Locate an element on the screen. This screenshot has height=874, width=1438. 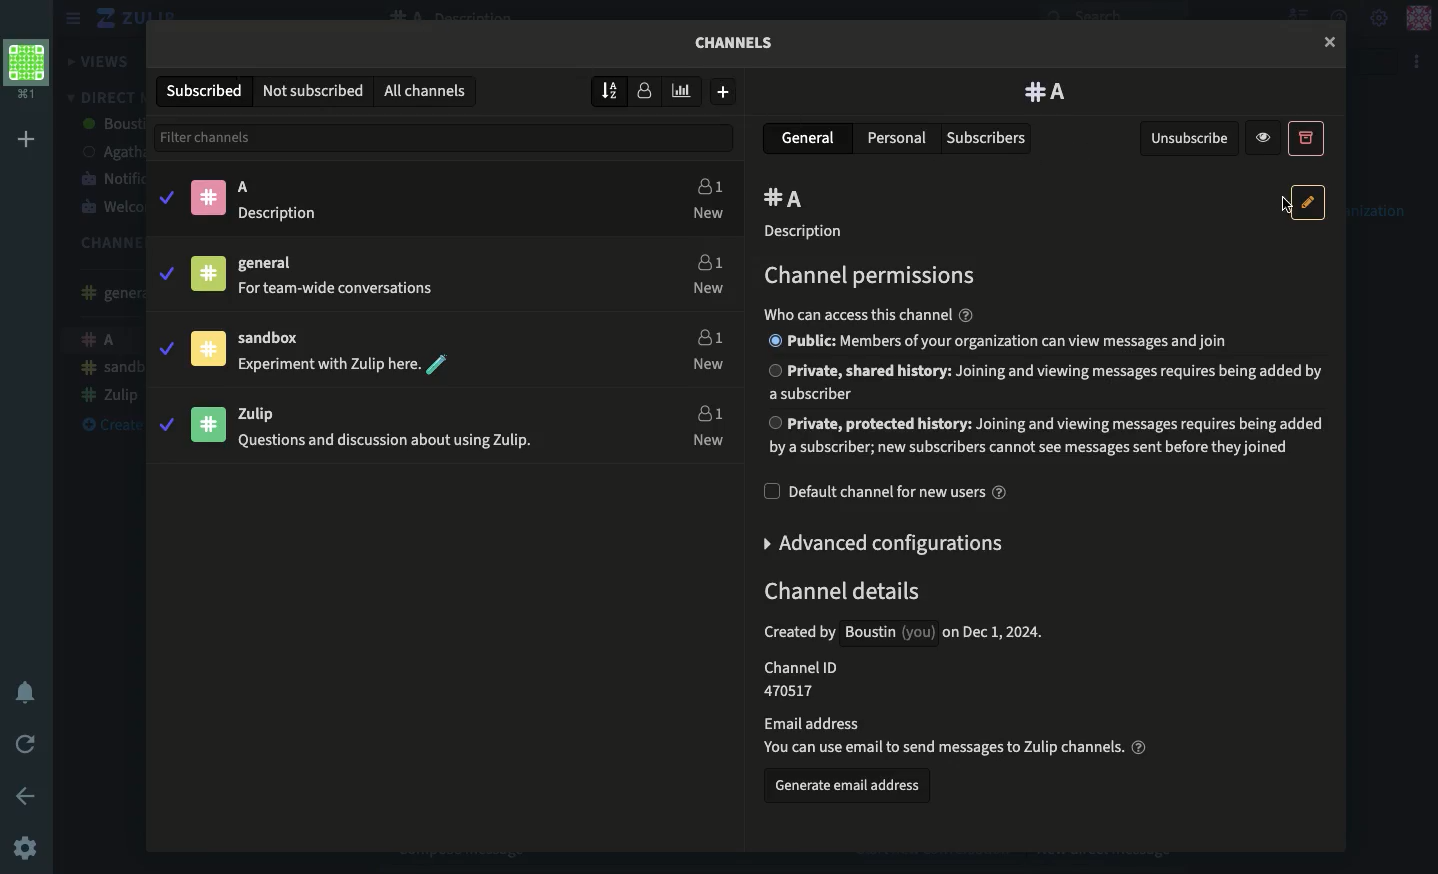
Not subscribed is located at coordinates (314, 91).